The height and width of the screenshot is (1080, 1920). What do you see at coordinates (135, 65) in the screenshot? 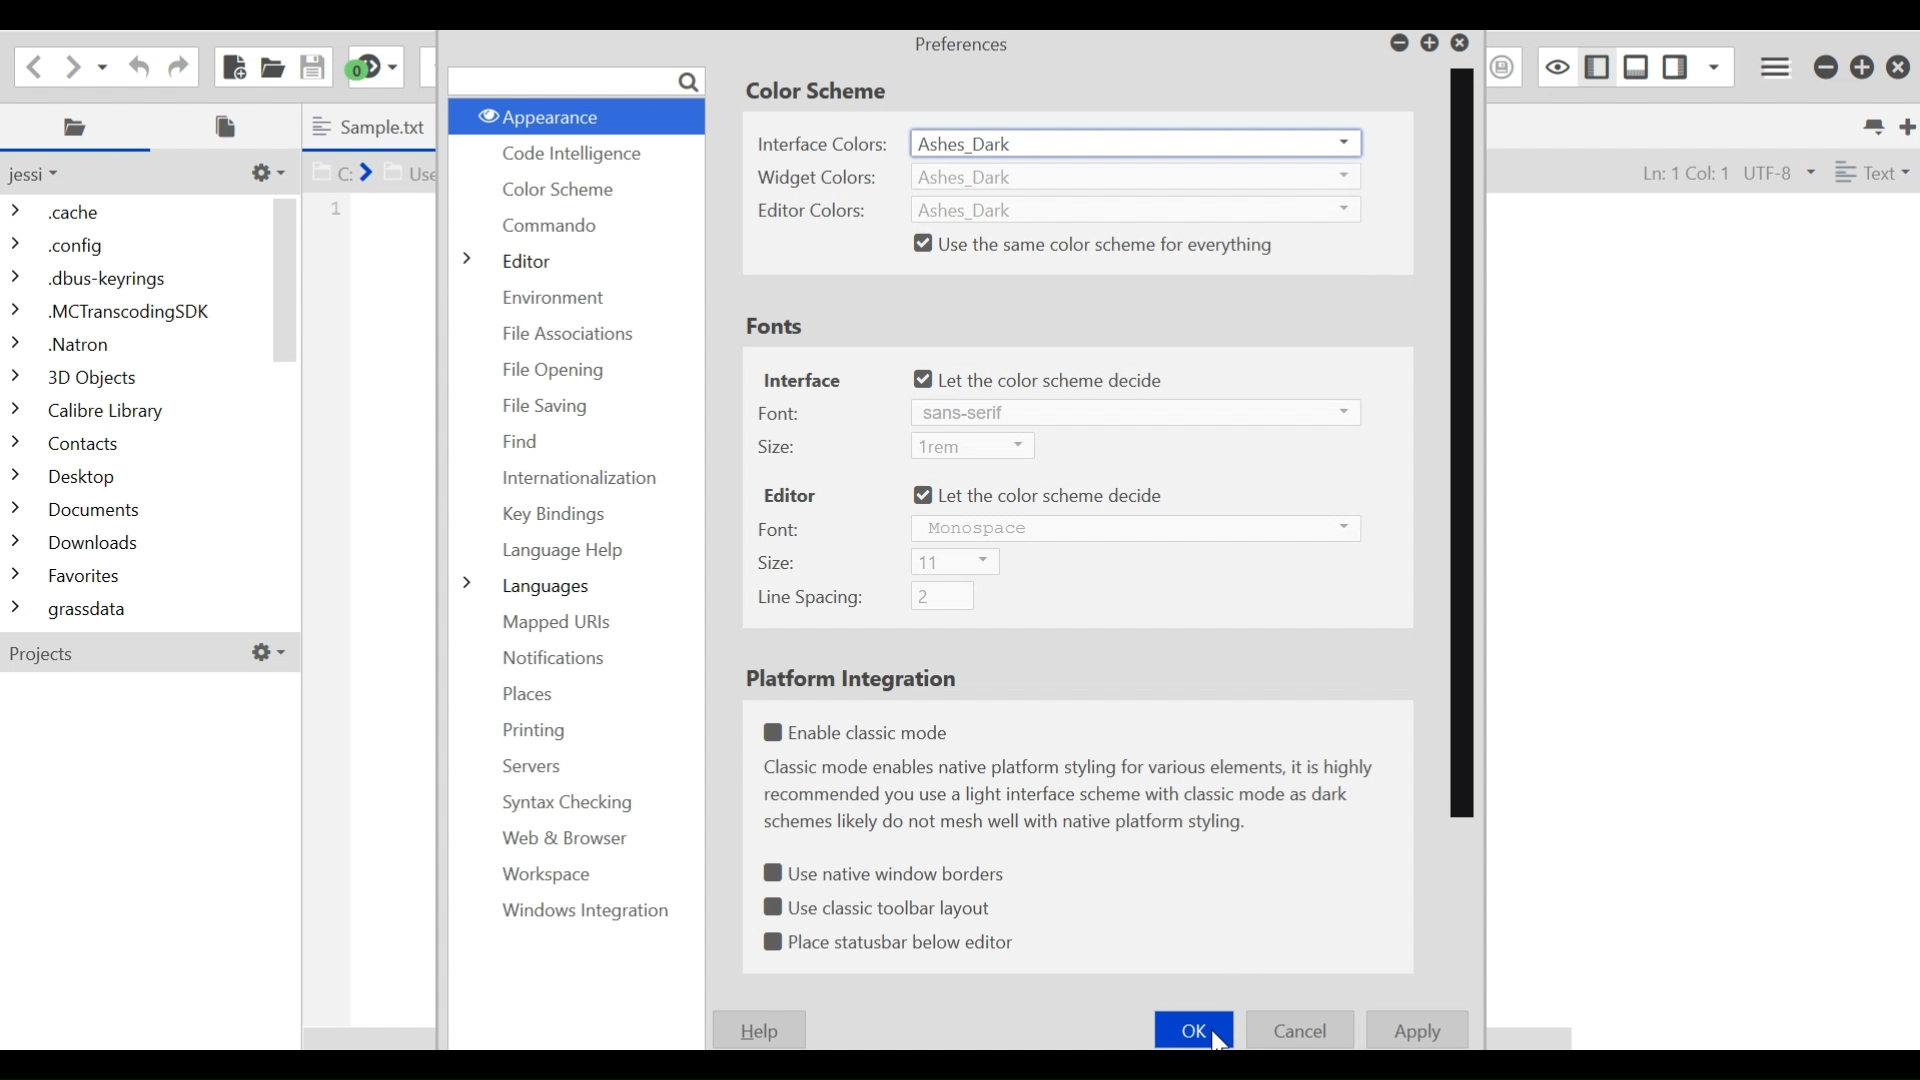
I see `undo` at bounding box center [135, 65].